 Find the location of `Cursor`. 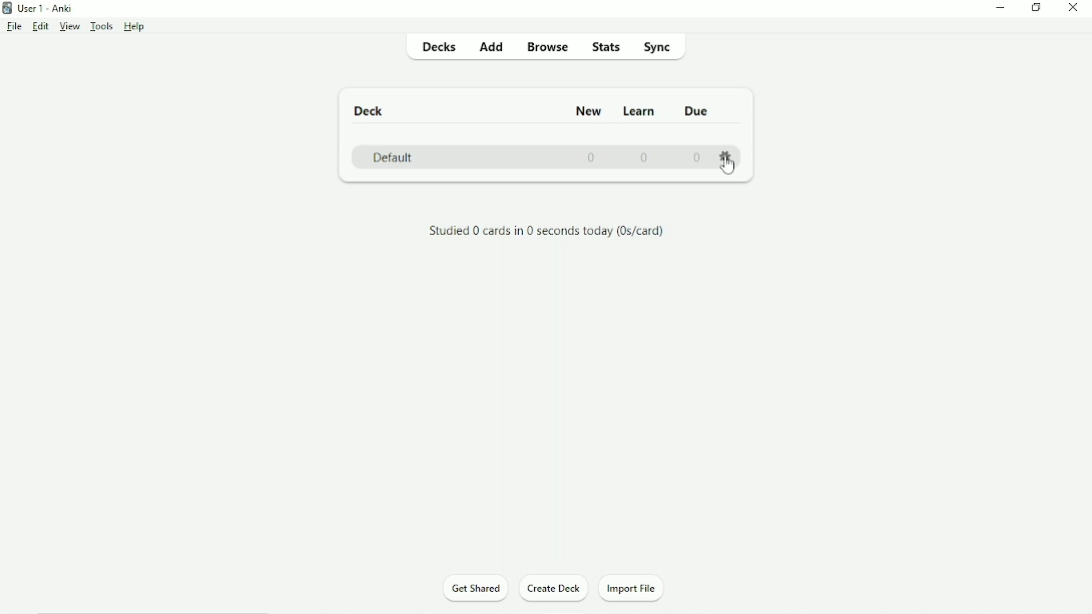

Cursor is located at coordinates (727, 168).